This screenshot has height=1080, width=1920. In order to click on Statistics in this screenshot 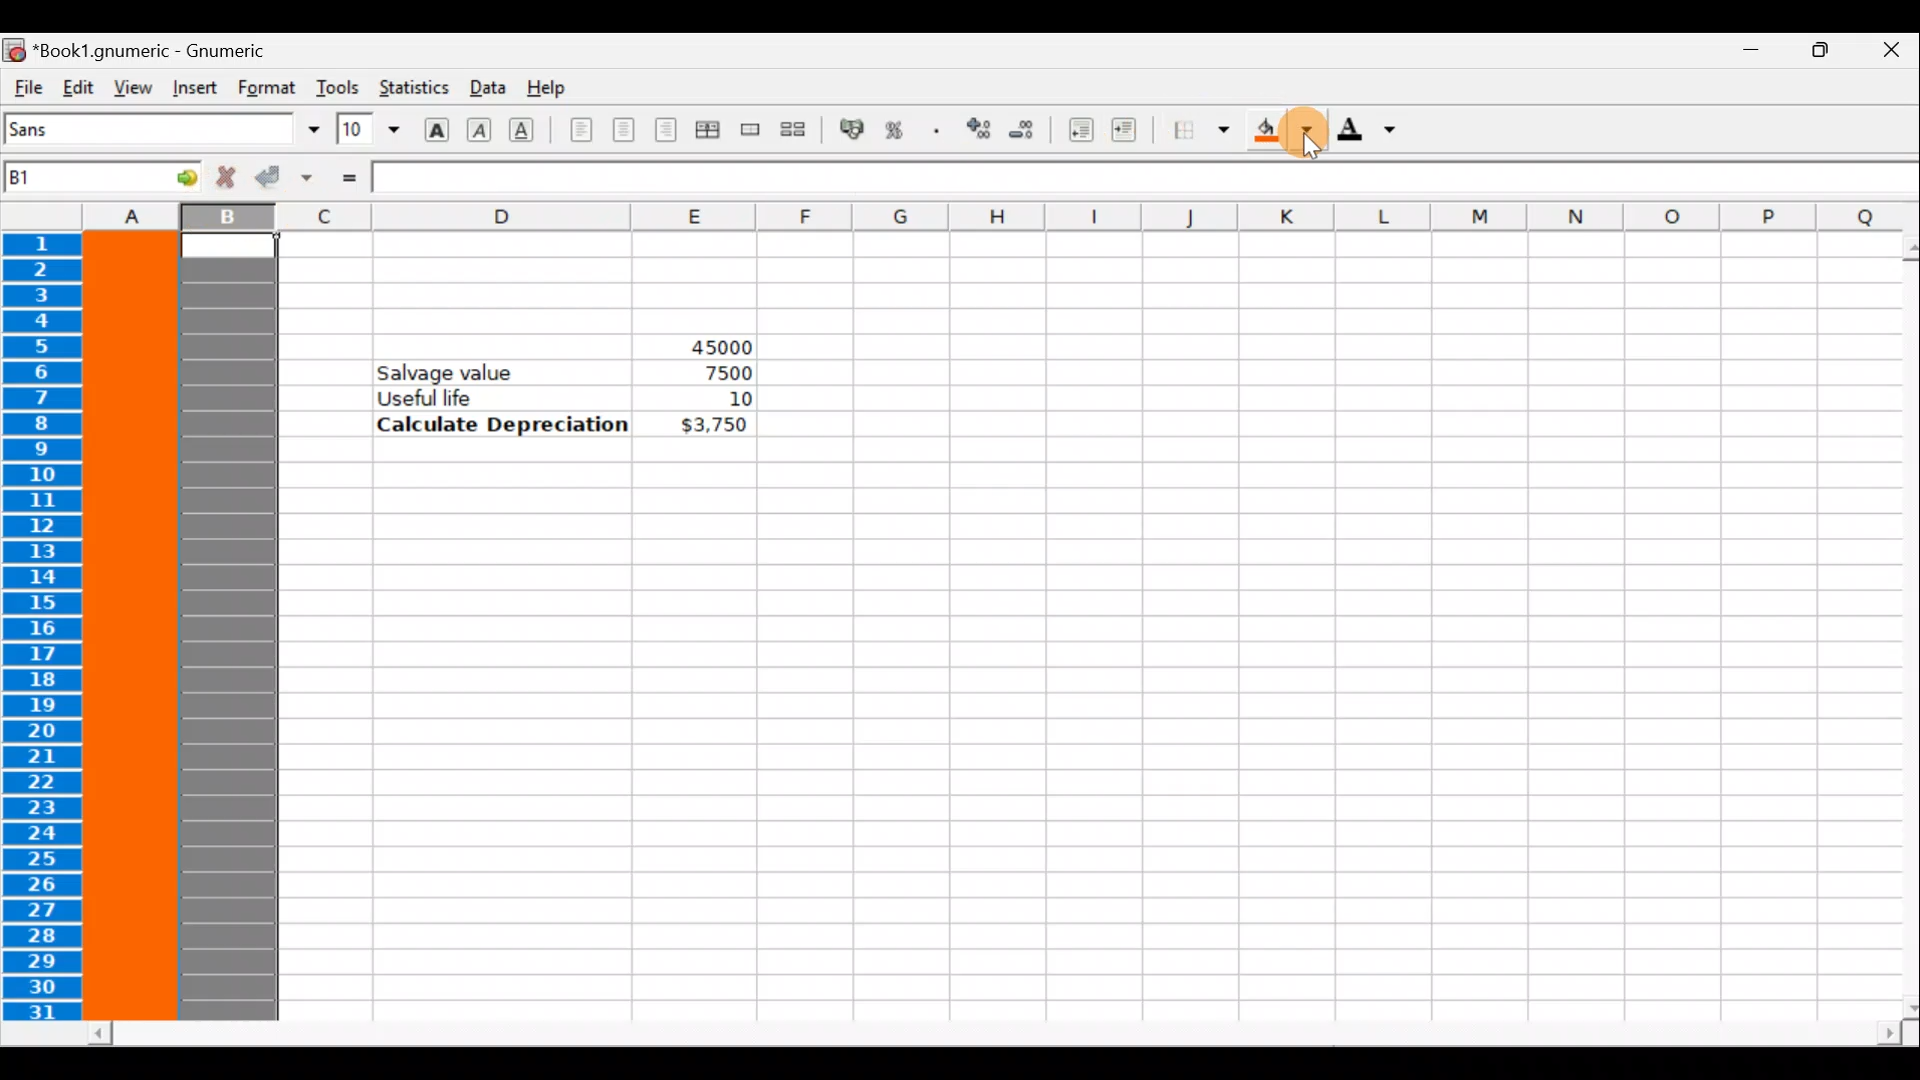, I will do `click(412, 89)`.